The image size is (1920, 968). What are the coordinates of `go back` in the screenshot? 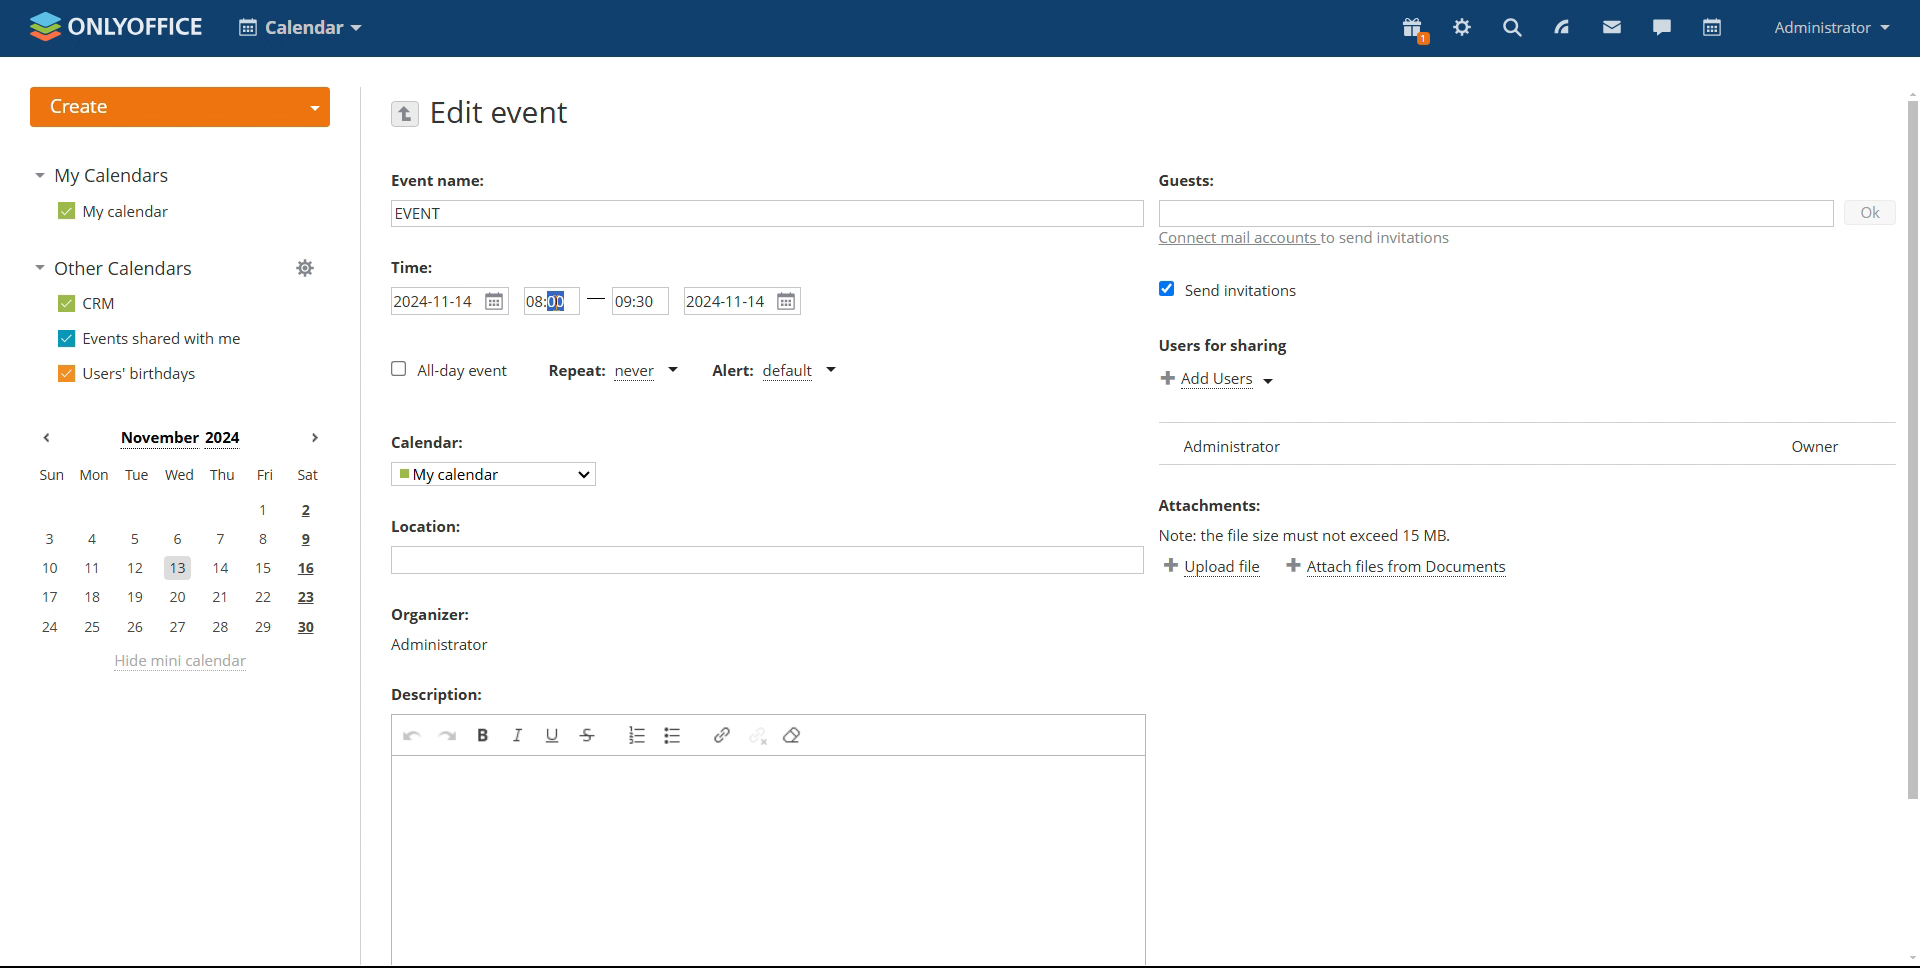 It's located at (406, 114).